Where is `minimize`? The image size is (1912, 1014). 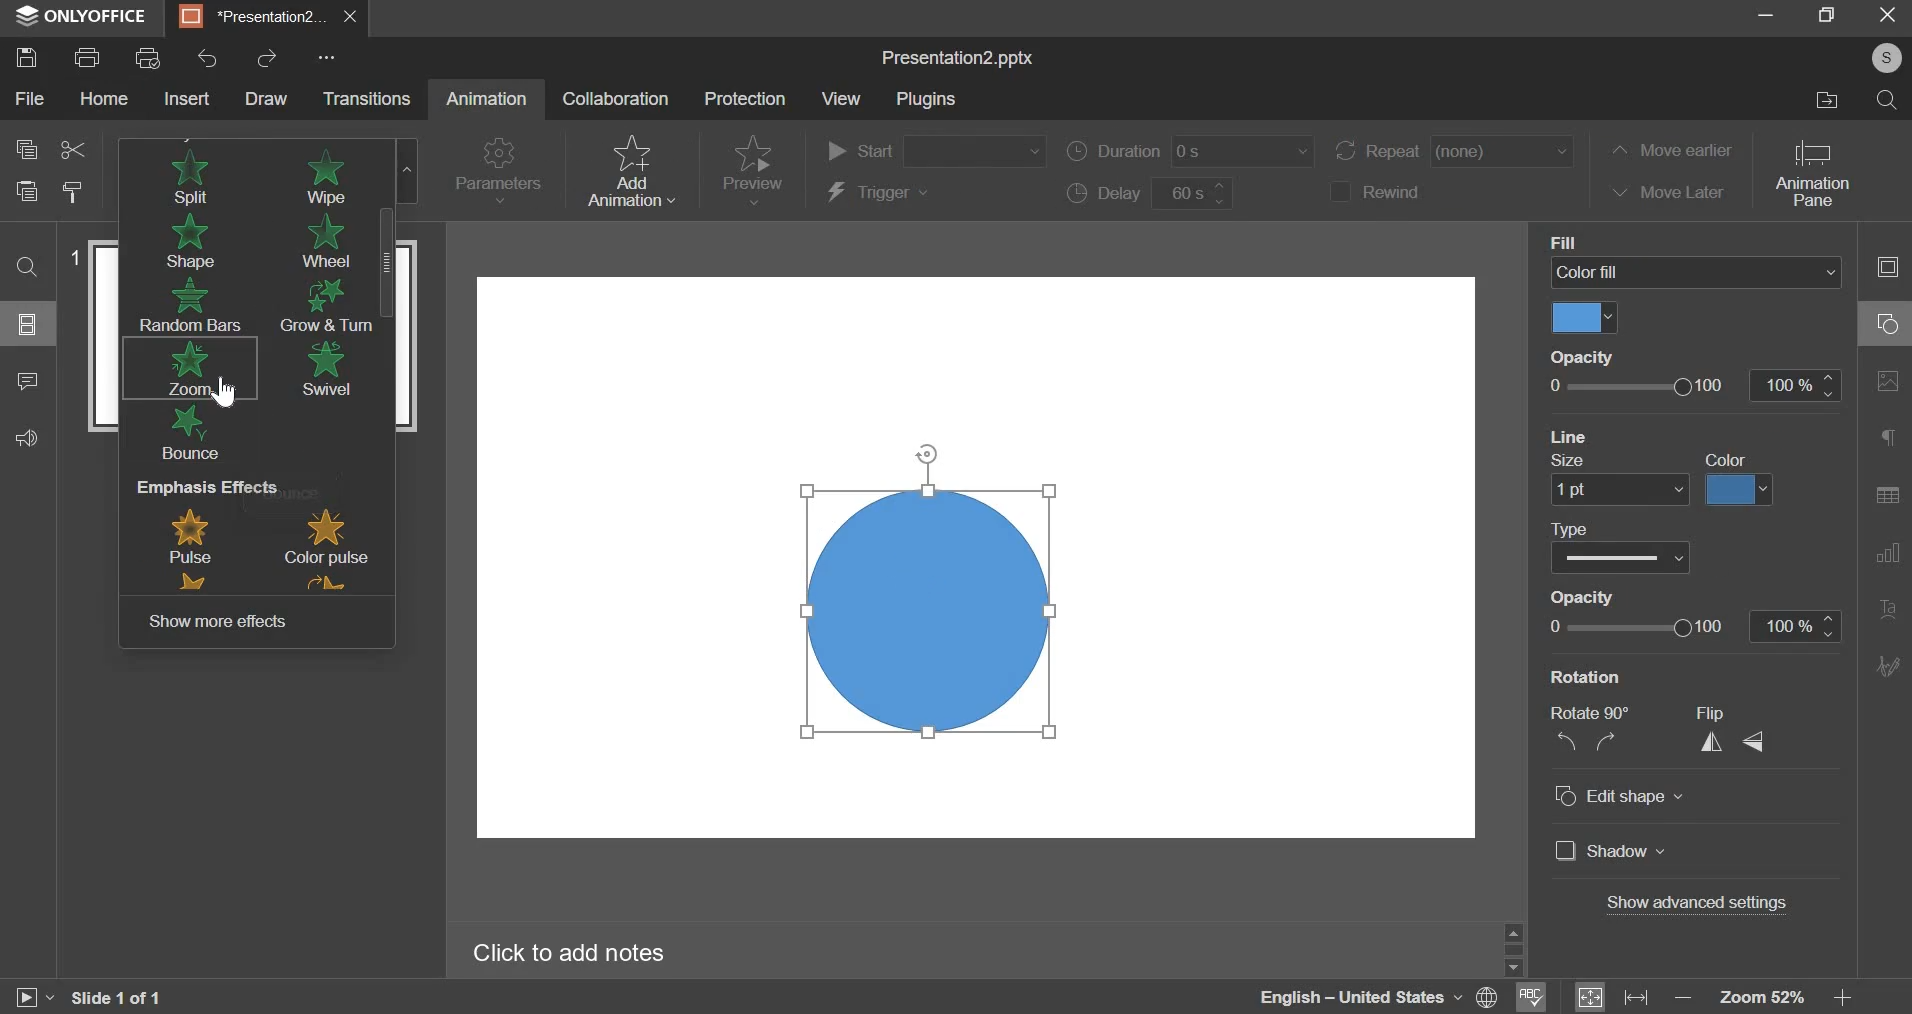 minimize is located at coordinates (1762, 16).